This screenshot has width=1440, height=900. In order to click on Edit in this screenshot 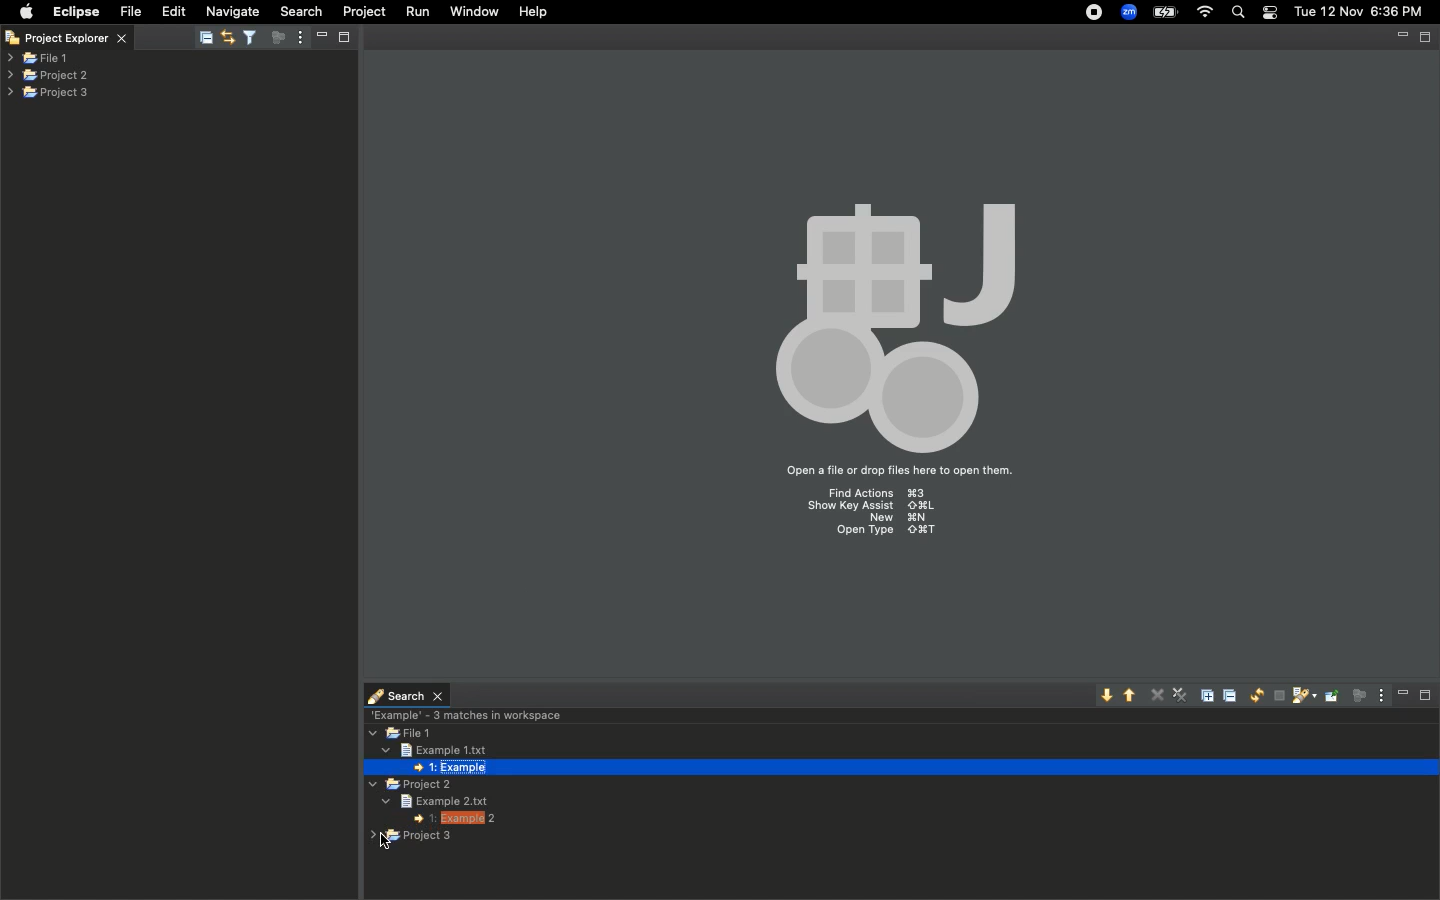, I will do `click(174, 12)`.